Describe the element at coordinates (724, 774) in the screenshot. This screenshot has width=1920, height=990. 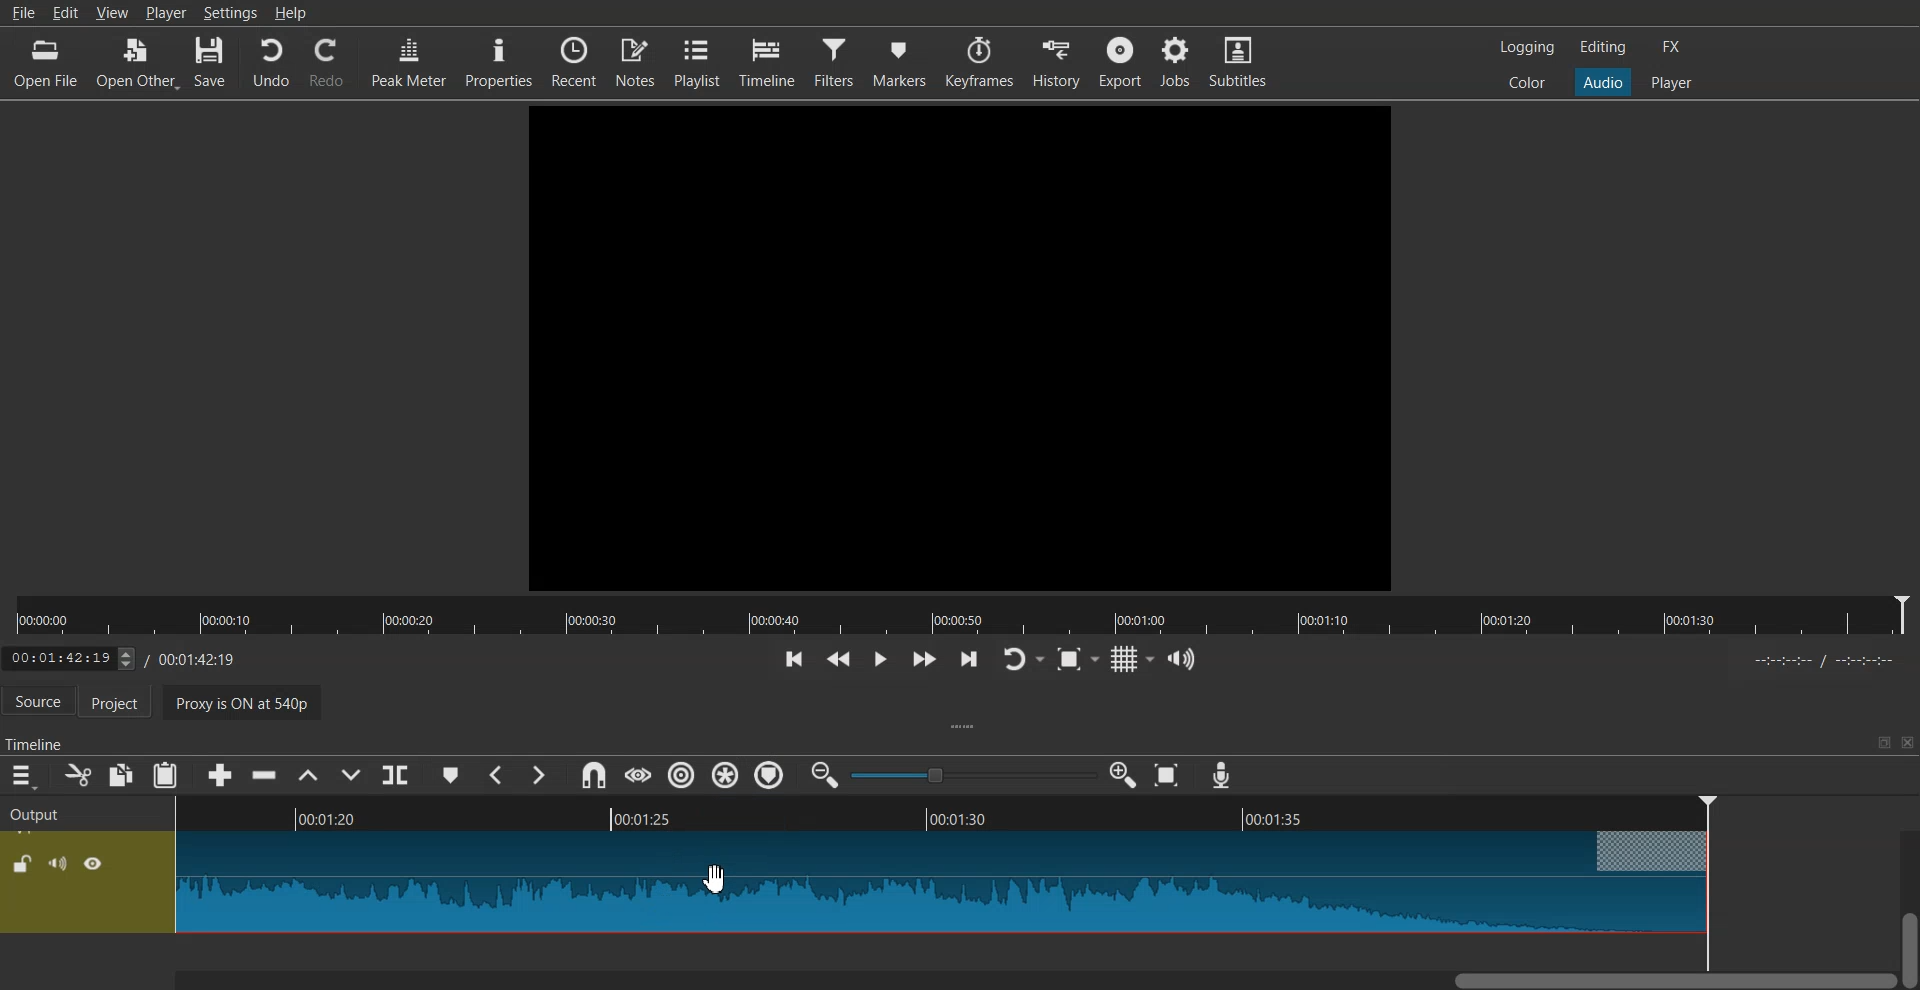
I see `Ripple all track` at that location.